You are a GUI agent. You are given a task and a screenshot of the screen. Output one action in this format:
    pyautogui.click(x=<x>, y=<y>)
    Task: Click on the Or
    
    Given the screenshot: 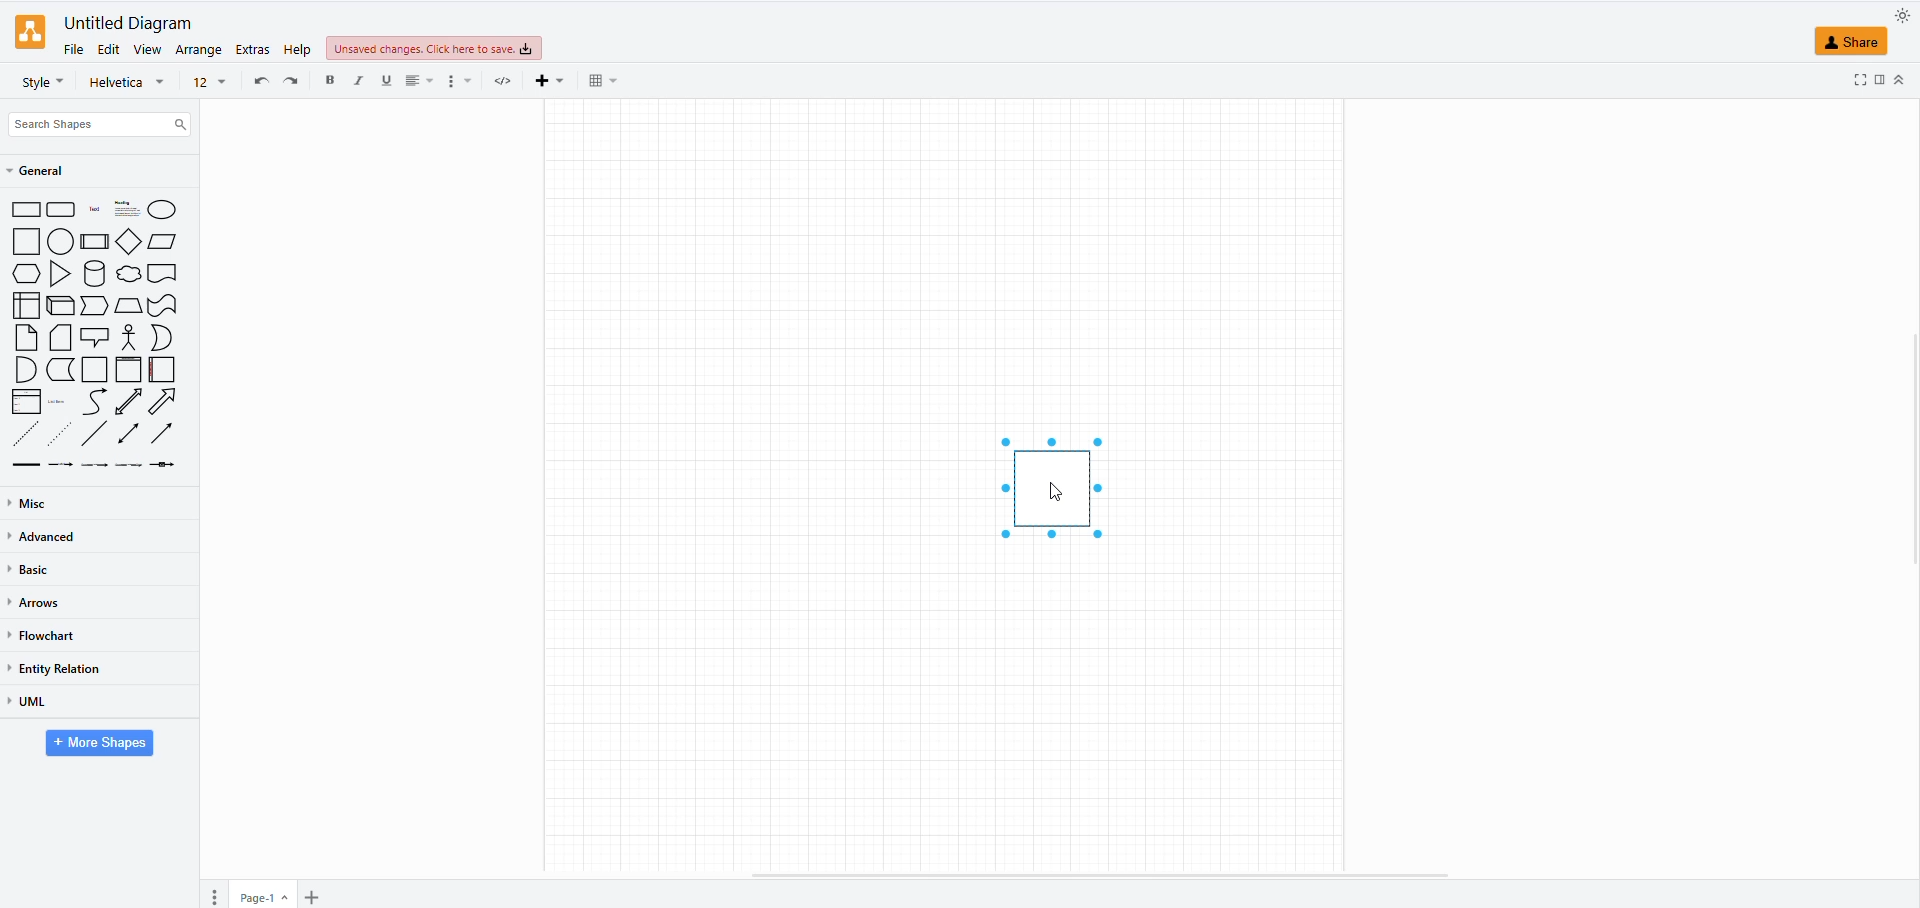 What is the action you would take?
    pyautogui.click(x=162, y=337)
    